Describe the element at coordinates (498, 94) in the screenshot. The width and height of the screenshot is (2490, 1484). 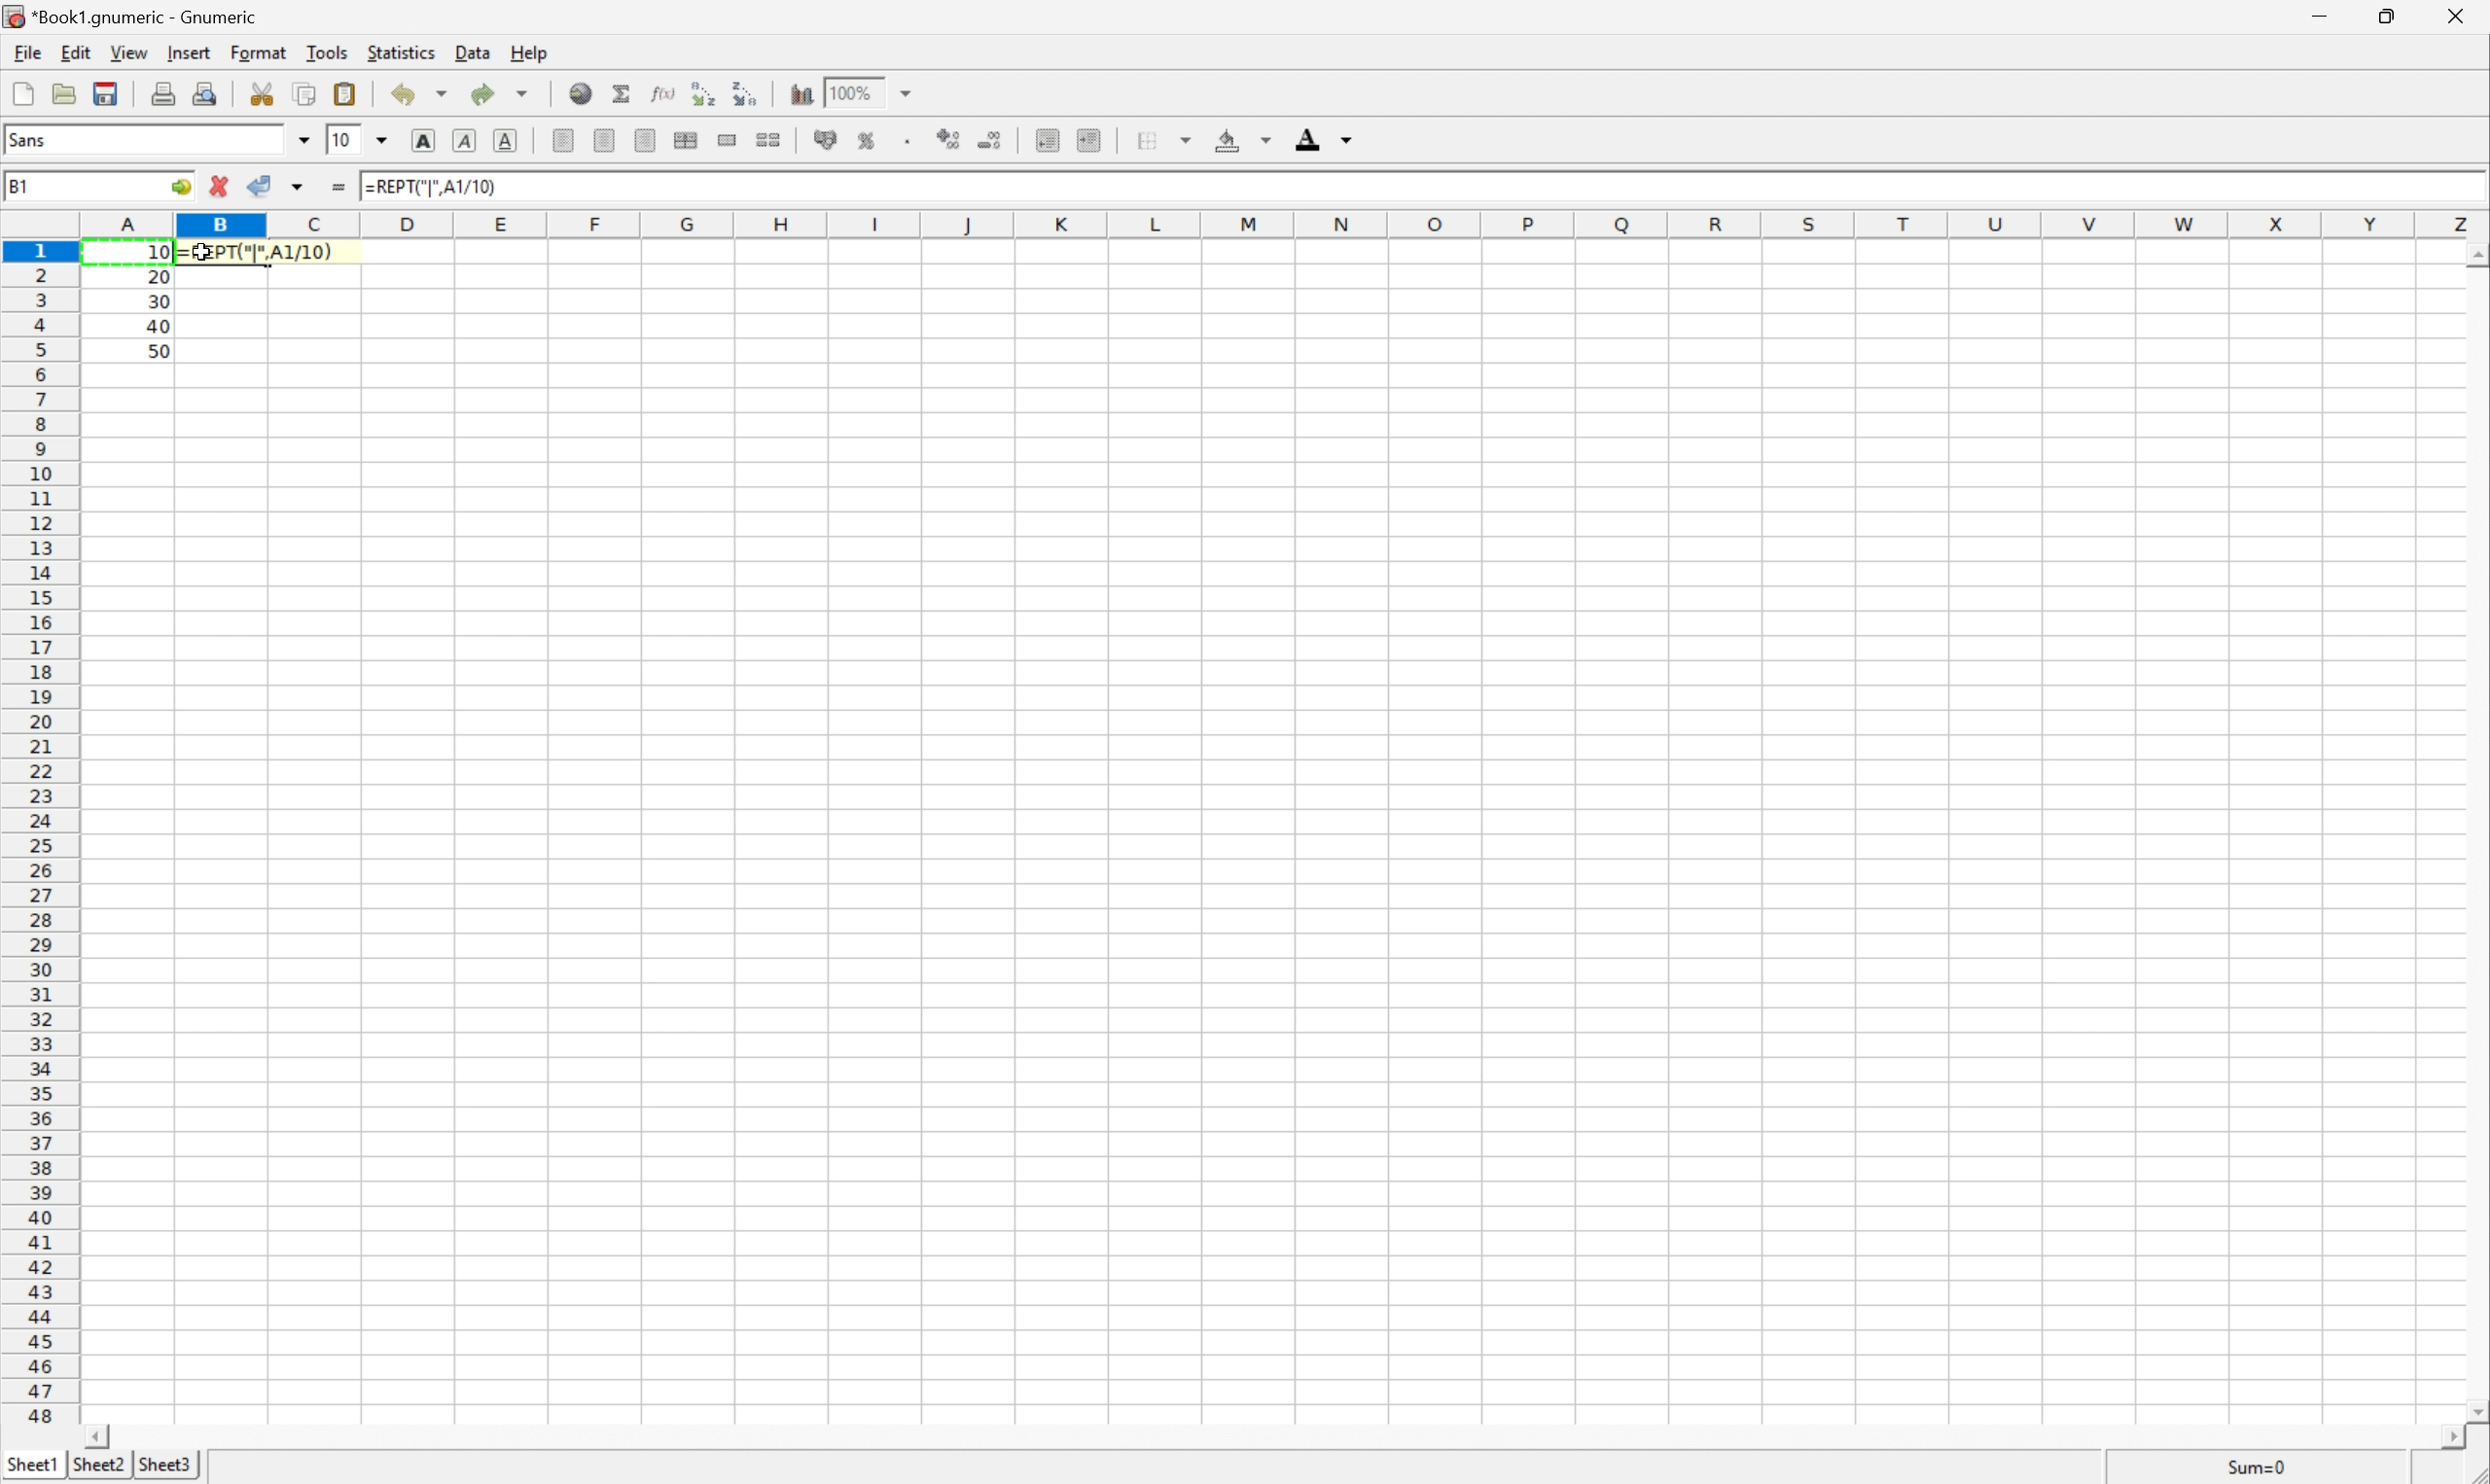
I see `Redo` at that location.